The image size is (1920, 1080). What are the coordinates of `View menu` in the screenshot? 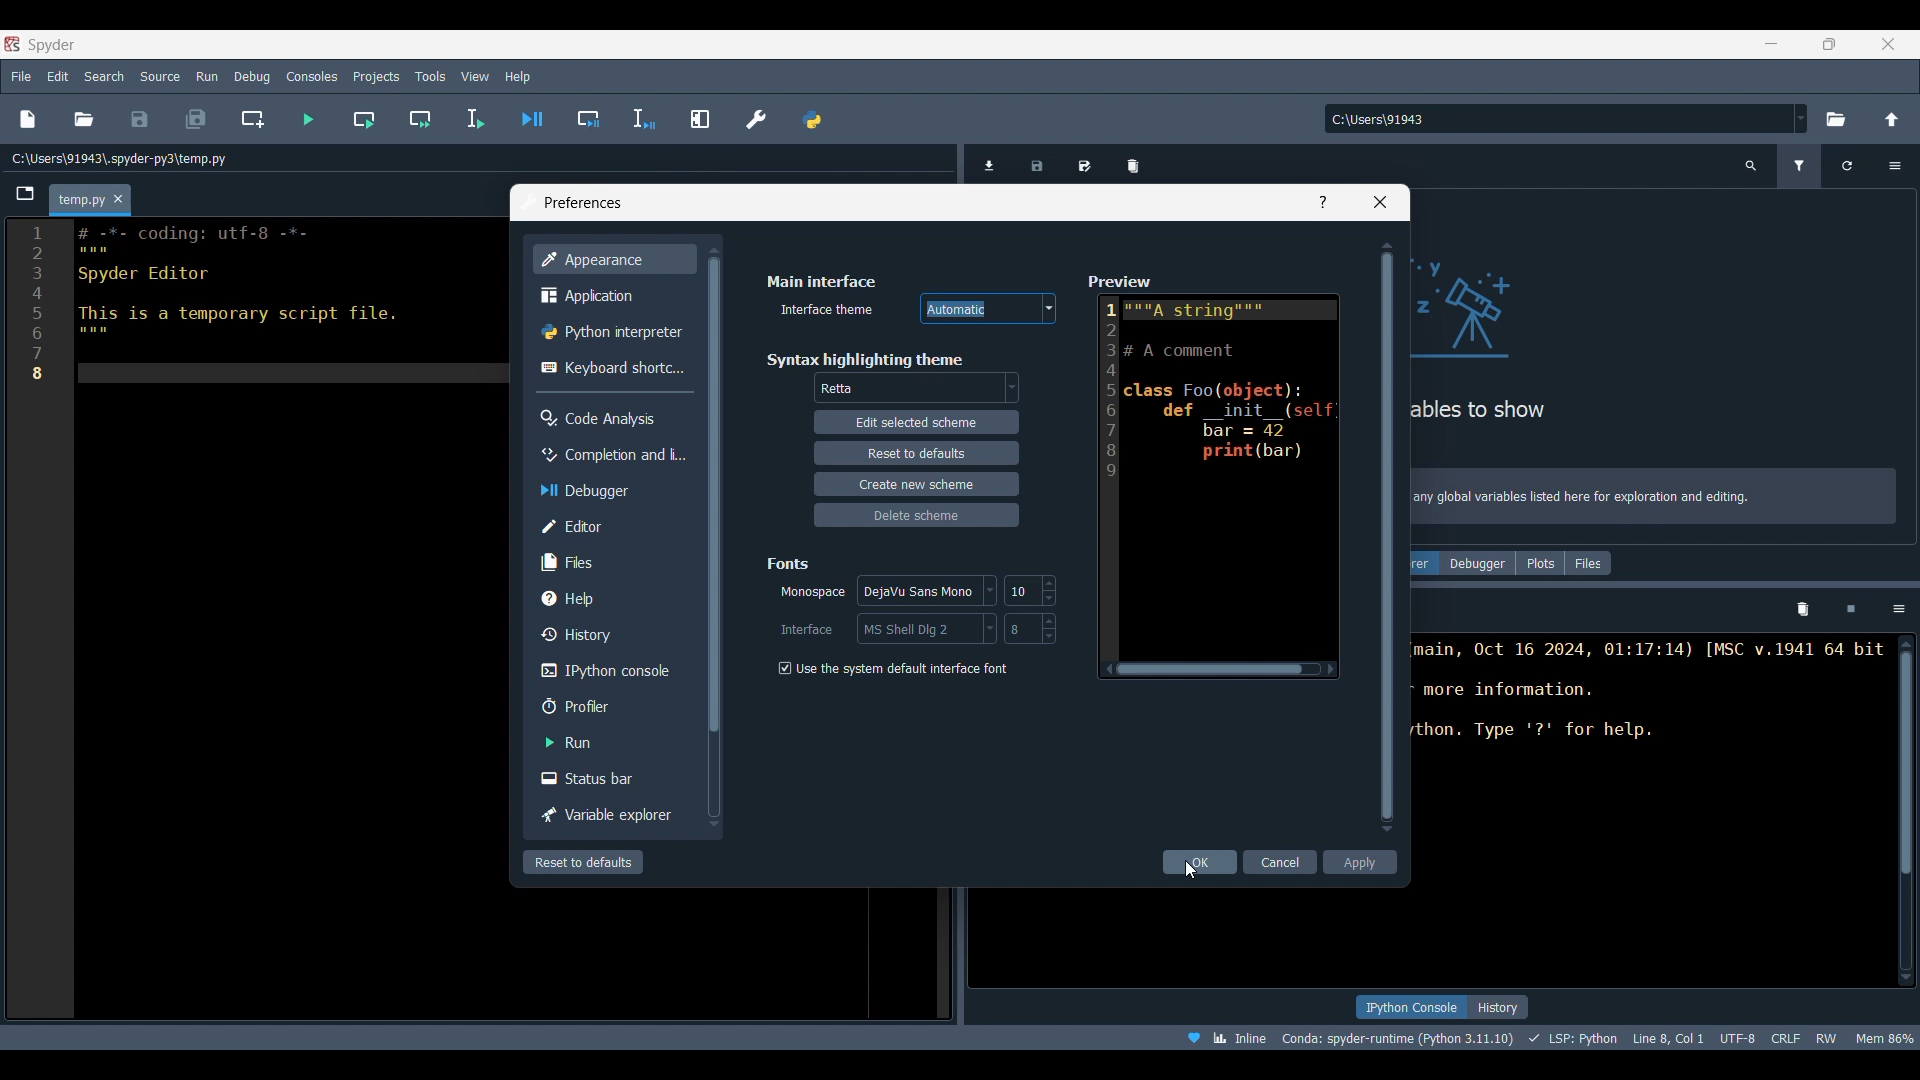 It's located at (475, 77).